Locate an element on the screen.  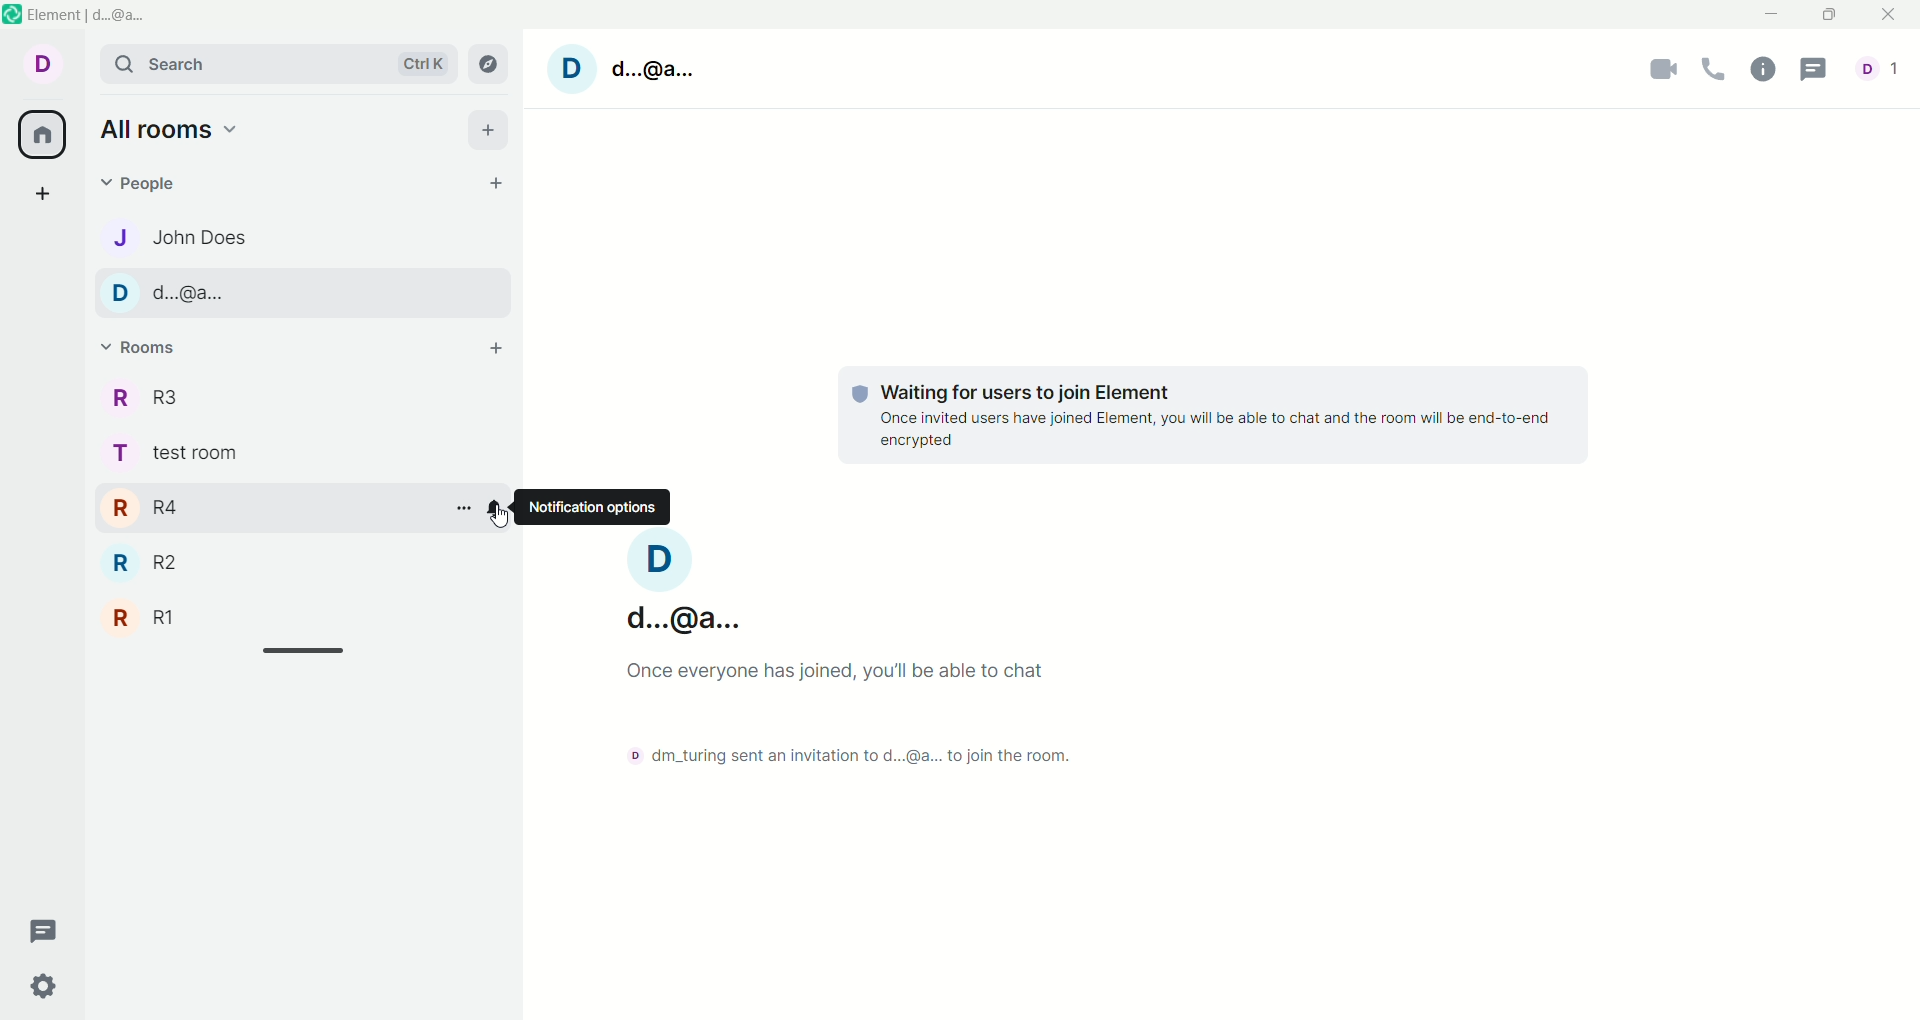
Current account image is located at coordinates (571, 68).